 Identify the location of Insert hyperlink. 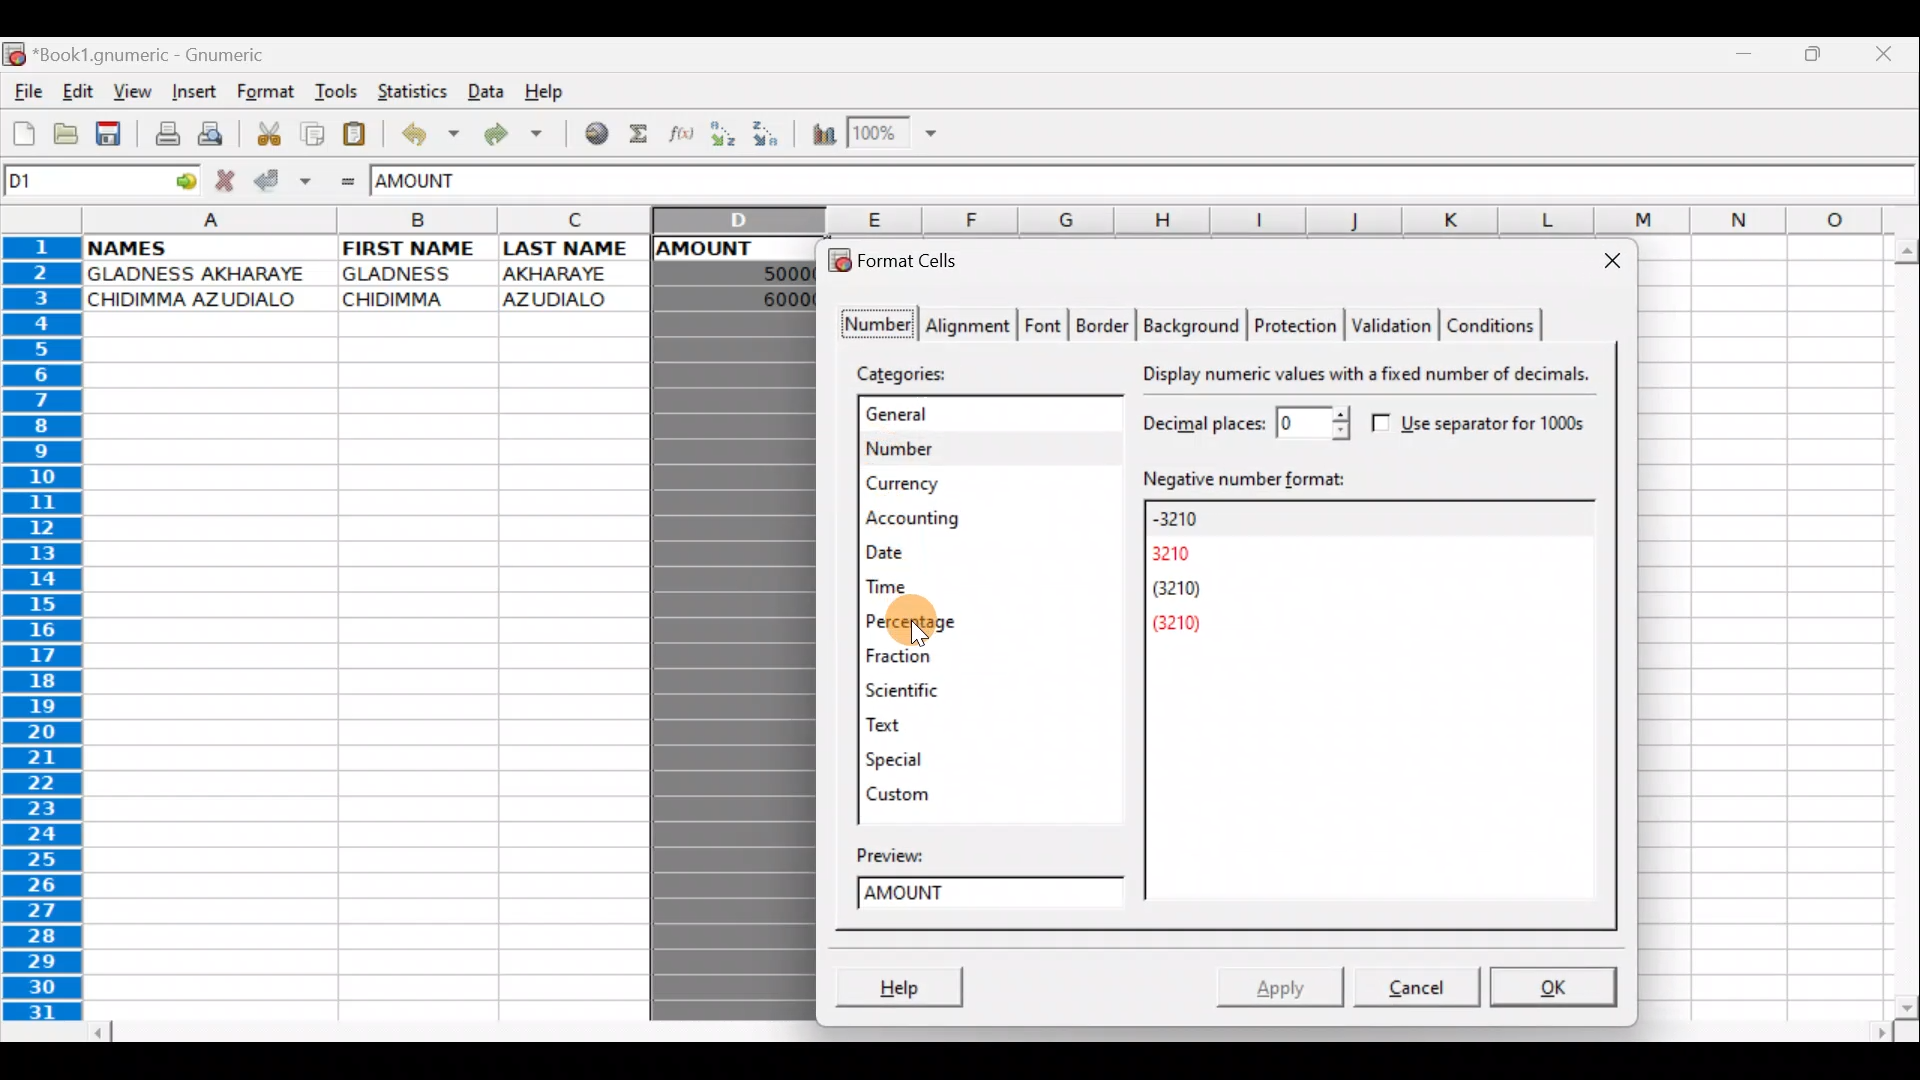
(589, 135).